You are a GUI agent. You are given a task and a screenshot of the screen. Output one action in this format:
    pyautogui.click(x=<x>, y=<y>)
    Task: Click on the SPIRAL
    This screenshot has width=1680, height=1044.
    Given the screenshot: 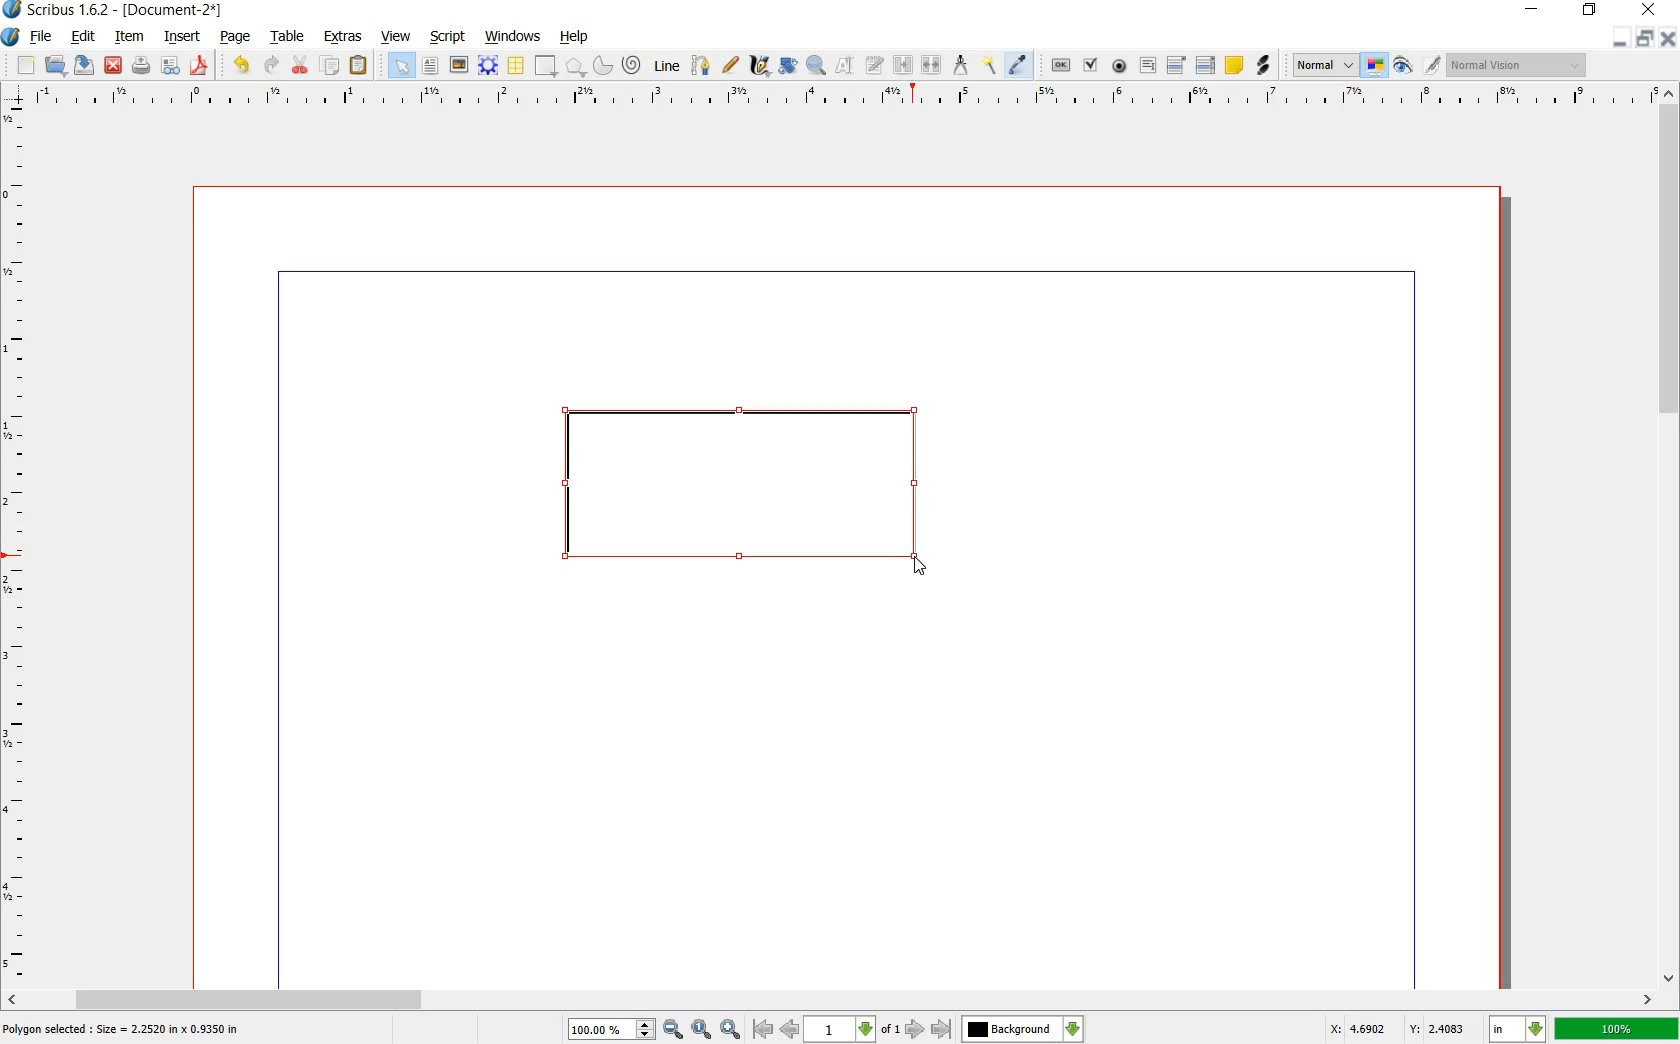 What is the action you would take?
    pyautogui.click(x=630, y=66)
    